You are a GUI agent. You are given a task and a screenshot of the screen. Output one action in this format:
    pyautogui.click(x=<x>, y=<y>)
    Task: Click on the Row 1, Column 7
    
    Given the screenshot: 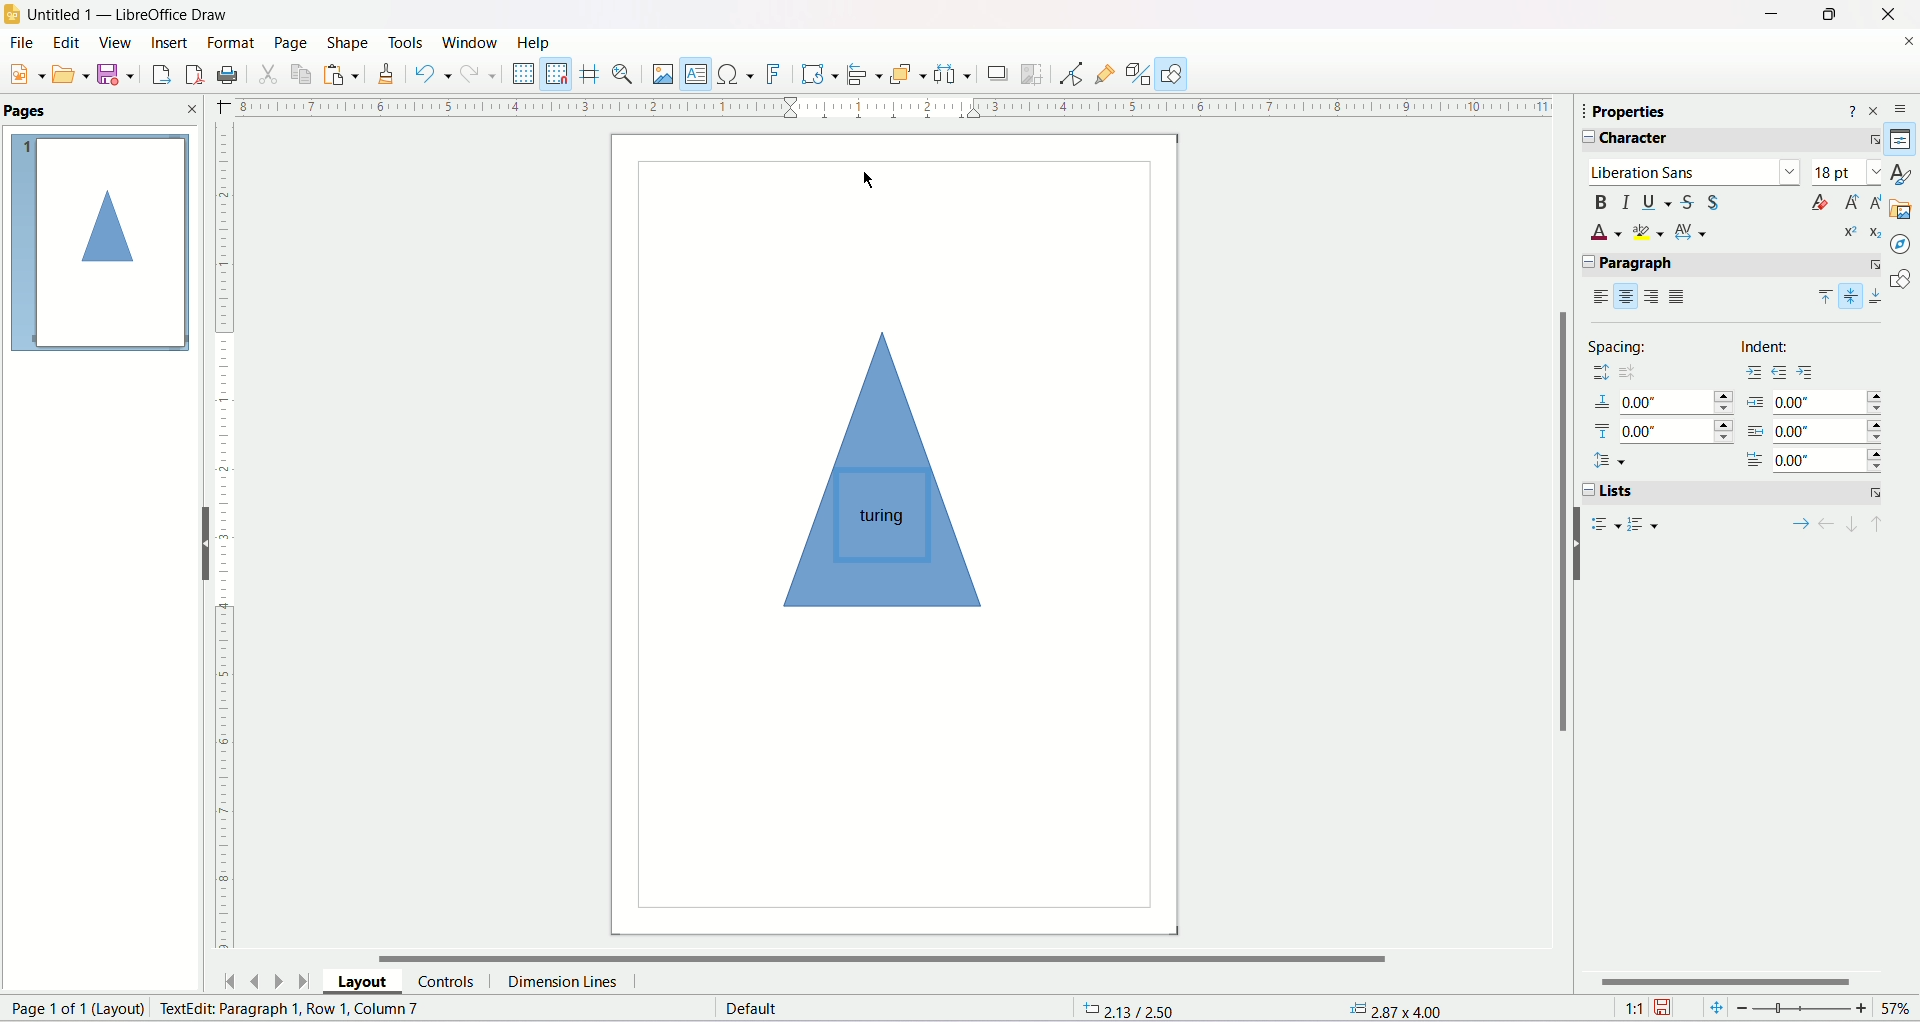 What is the action you would take?
    pyautogui.click(x=358, y=1010)
    